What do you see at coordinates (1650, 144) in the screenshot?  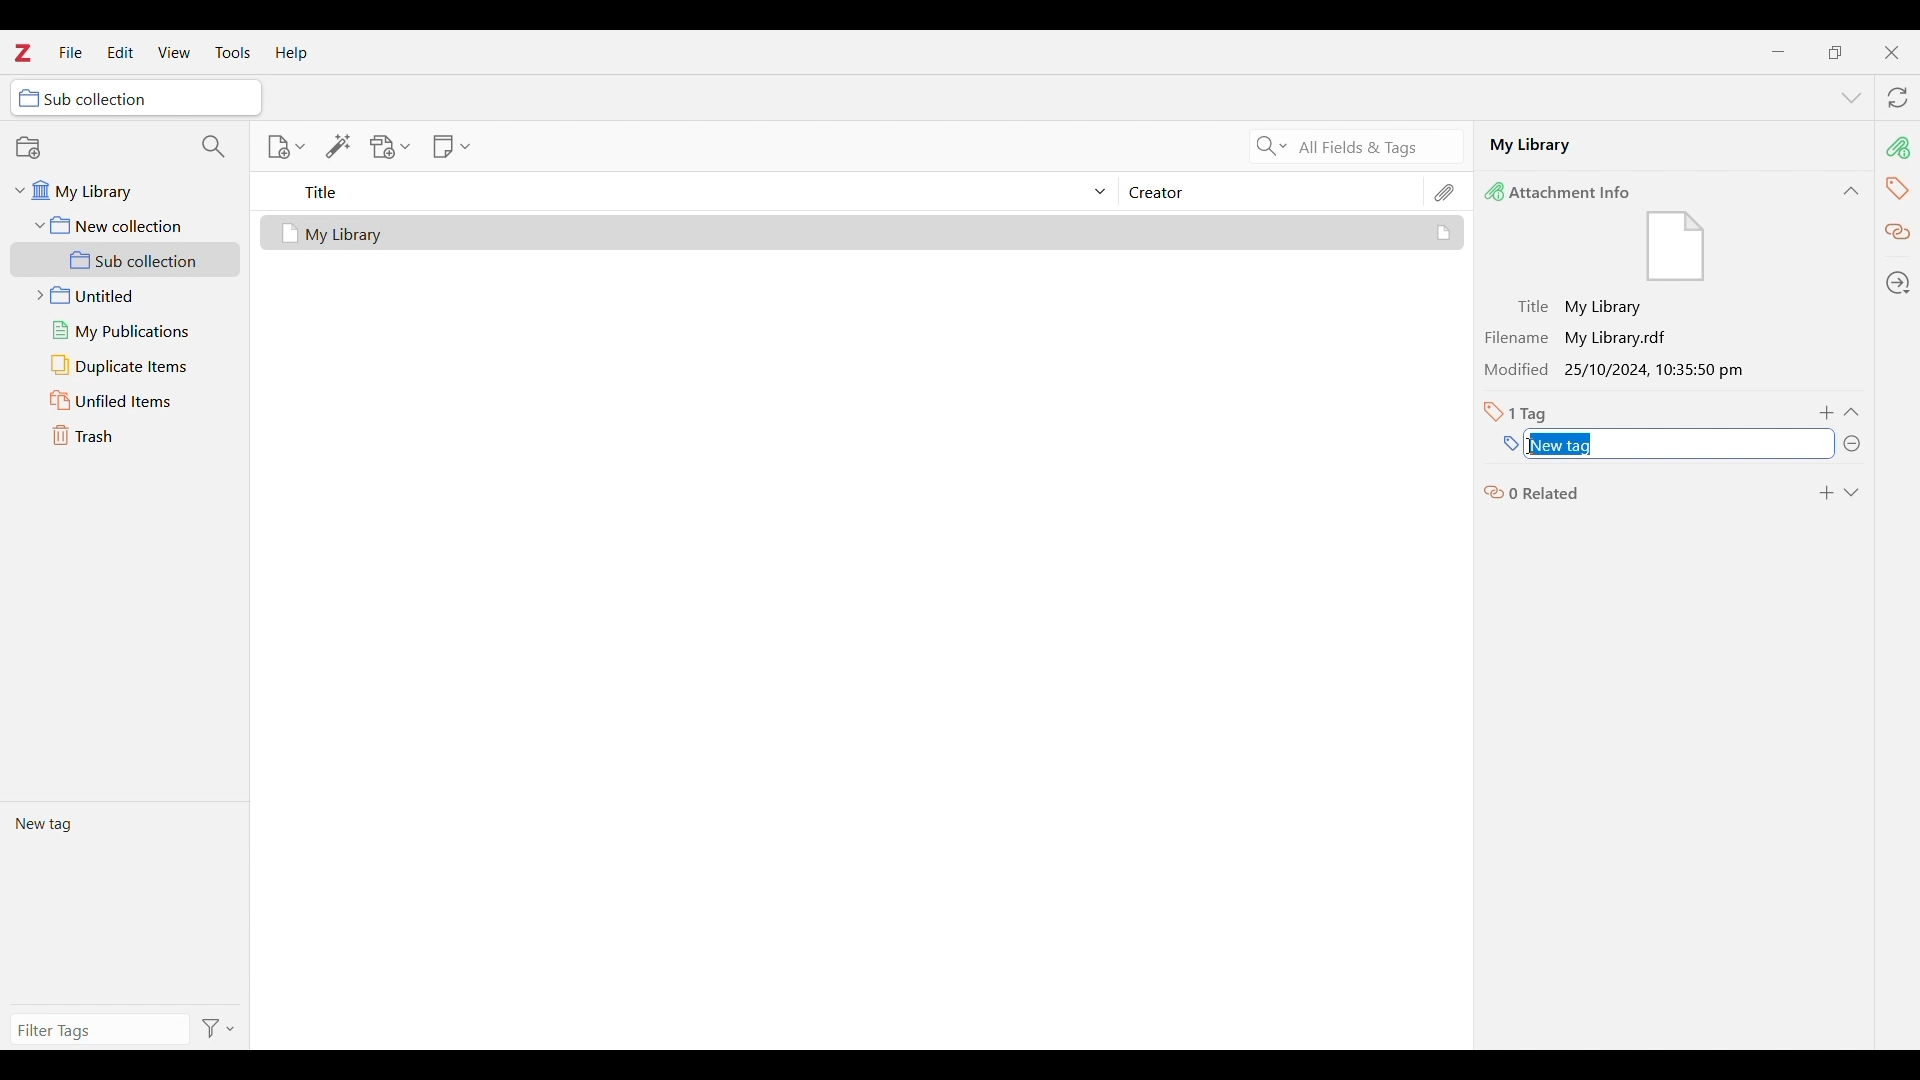 I see `Name of selected file` at bounding box center [1650, 144].